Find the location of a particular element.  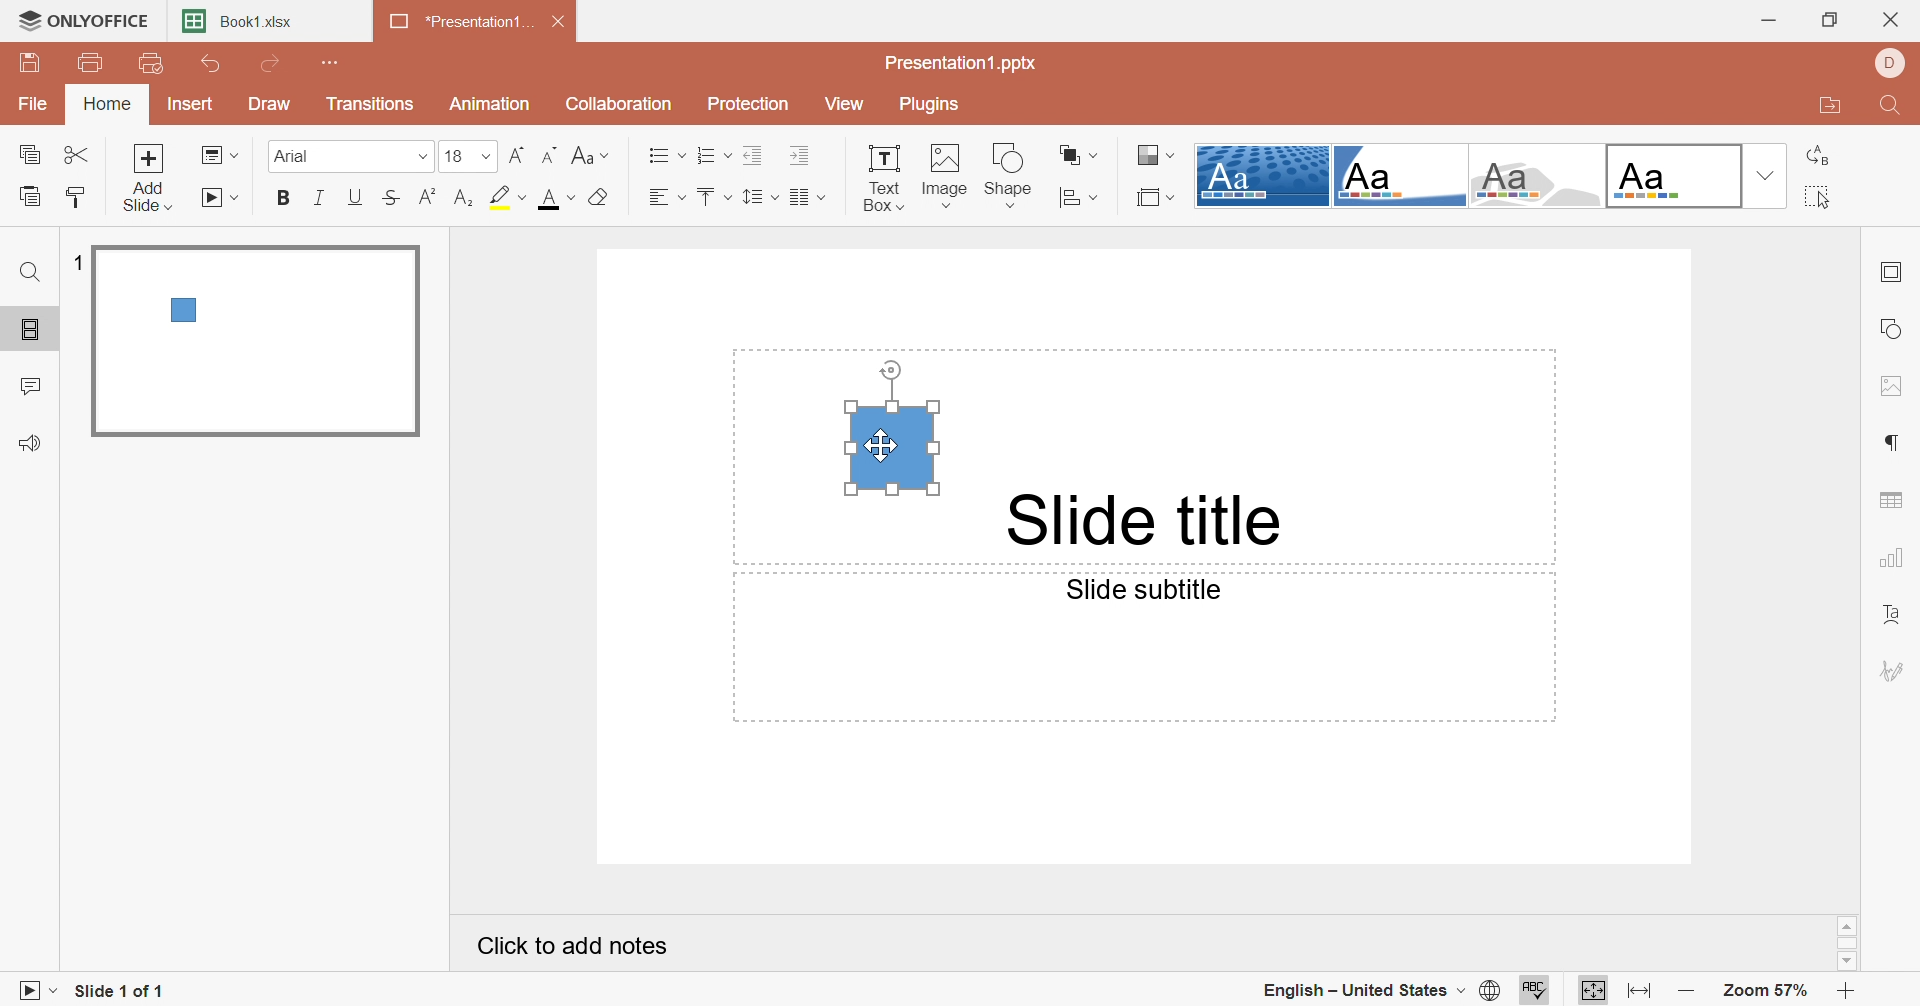

Slide Title is located at coordinates (1144, 523).